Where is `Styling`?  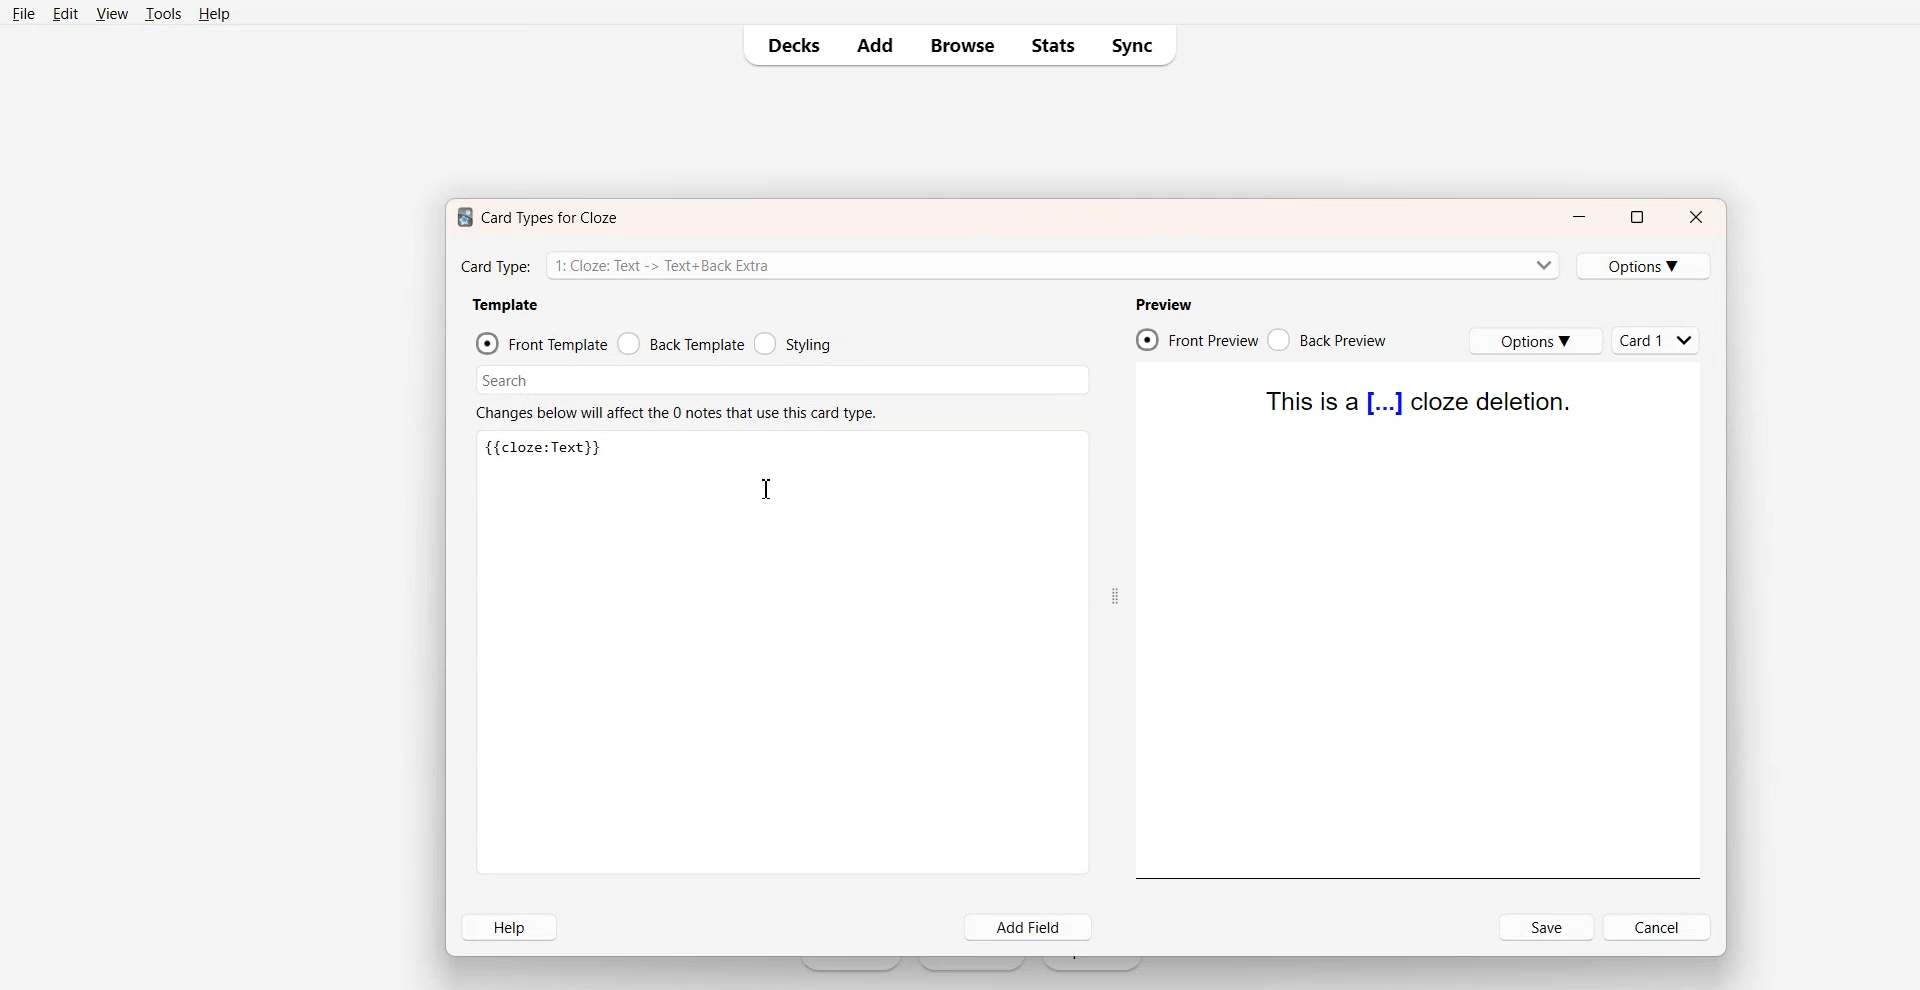
Styling is located at coordinates (792, 343).